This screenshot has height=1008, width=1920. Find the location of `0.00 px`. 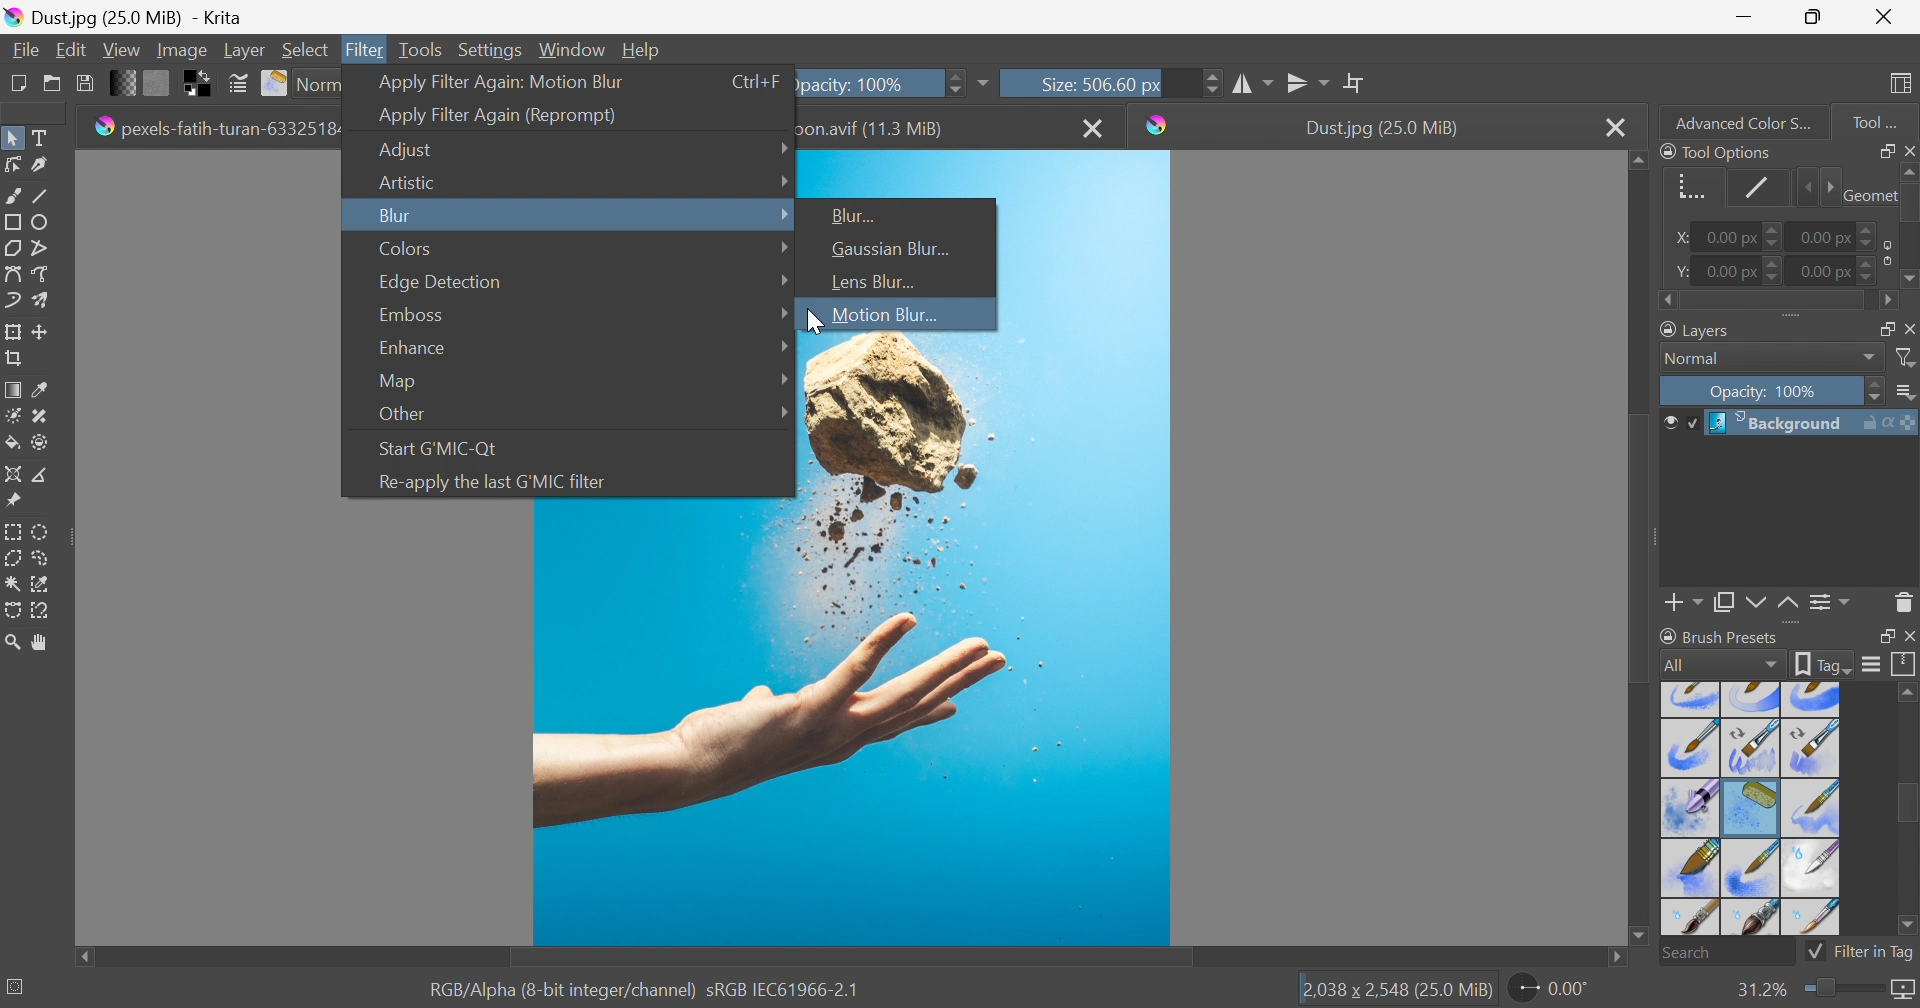

0.00 px is located at coordinates (1823, 272).